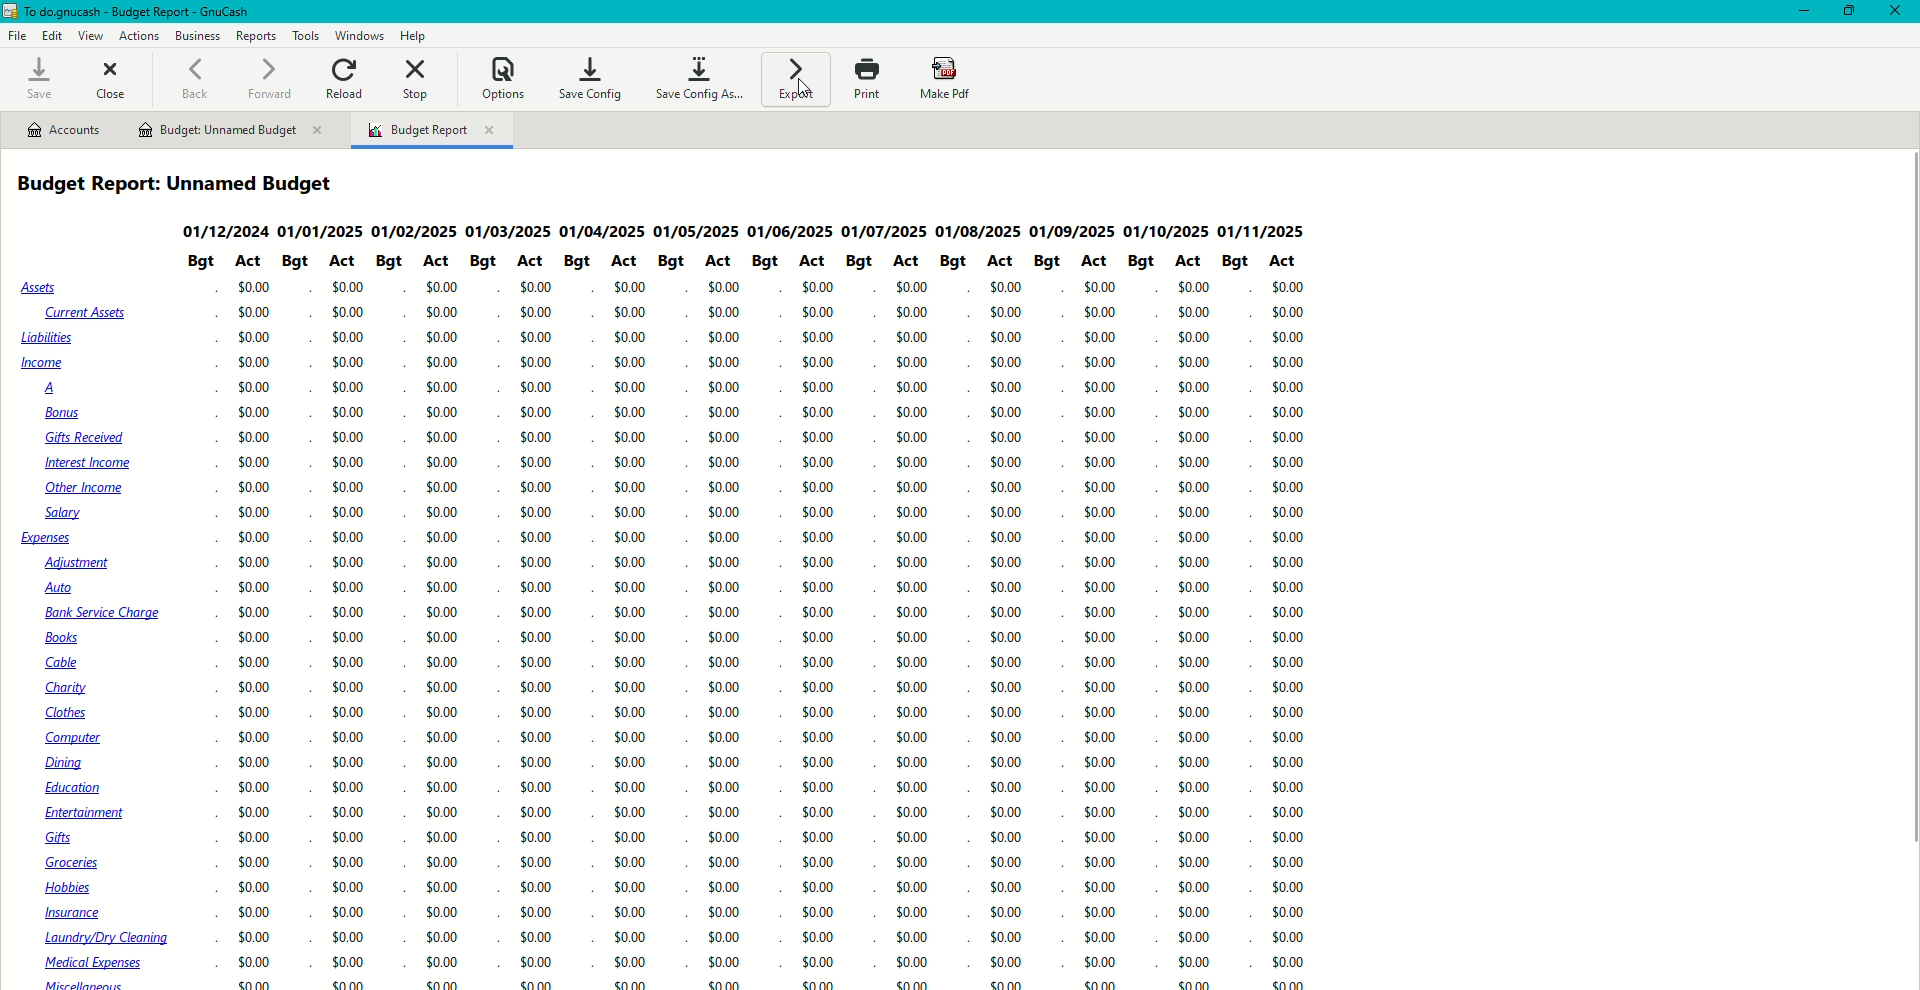 This screenshot has height=990, width=1920. What do you see at coordinates (726, 363) in the screenshot?
I see `$0.00` at bounding box center [726, 363].